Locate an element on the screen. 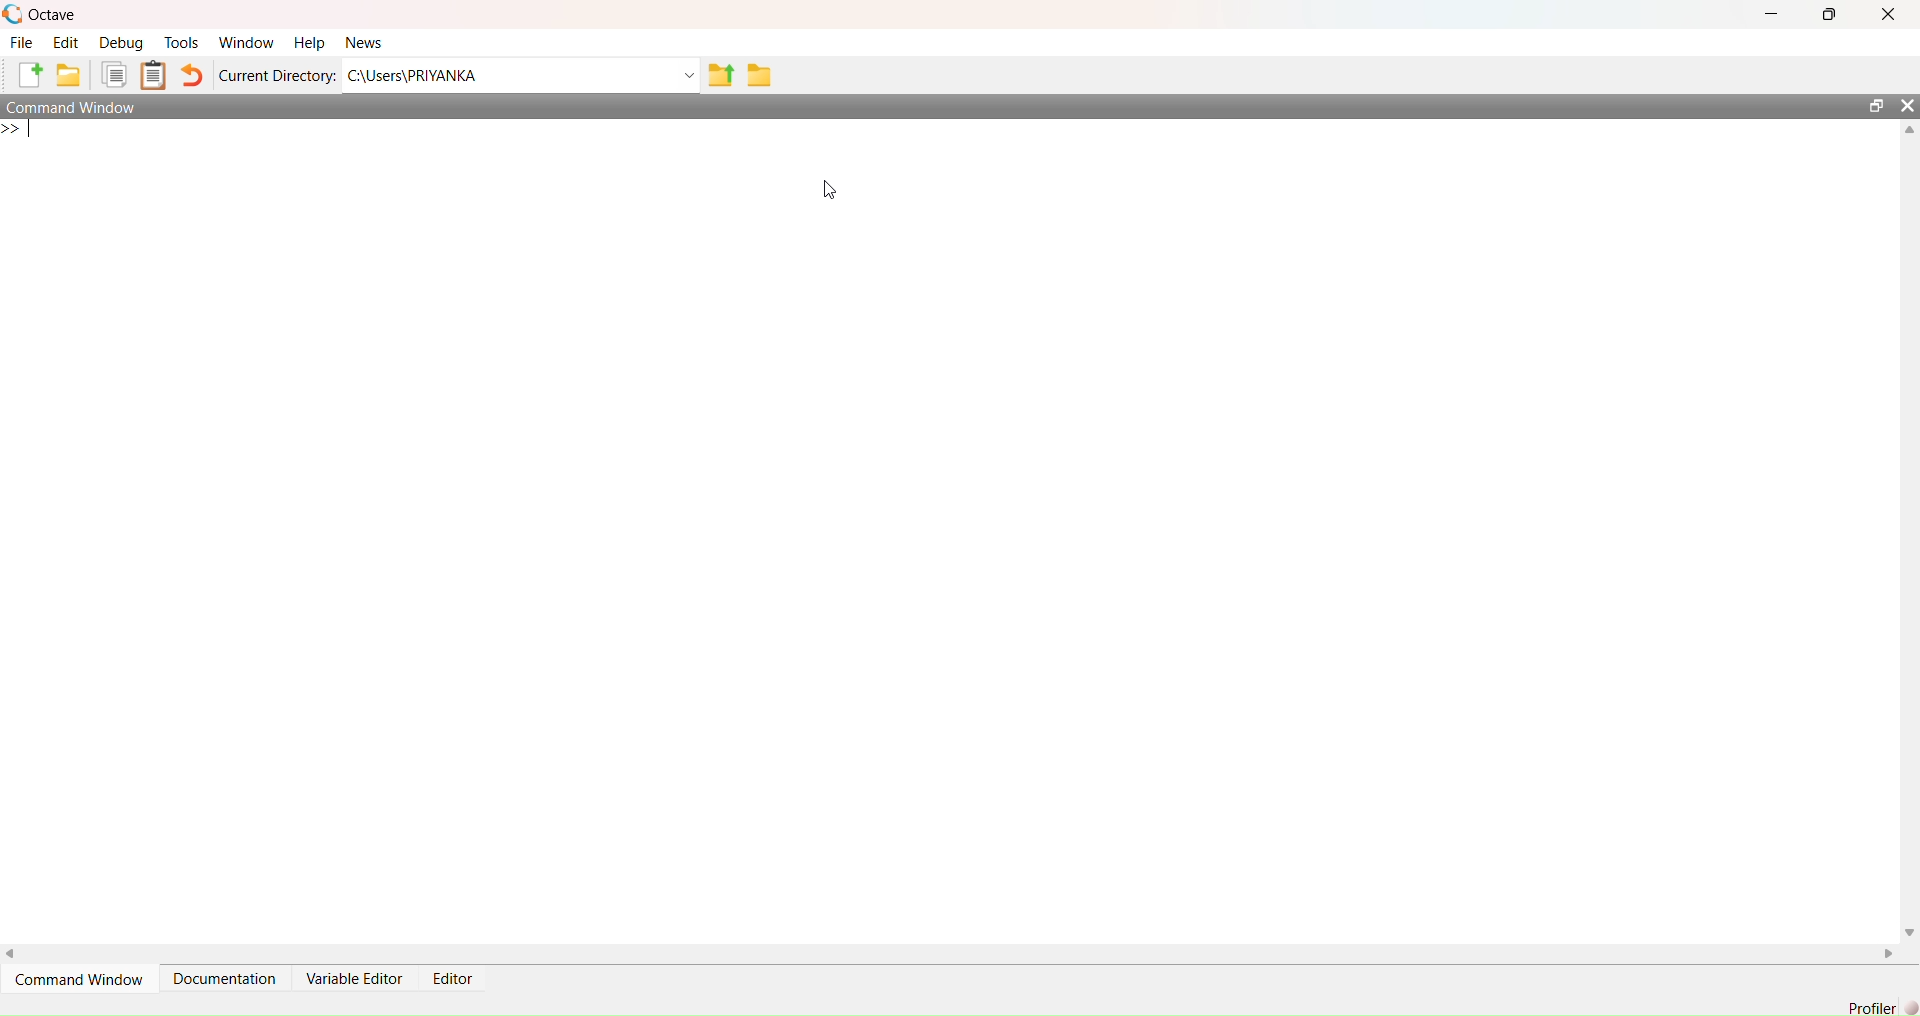 This screenshot has width=1920, height=1016. Debug is located at coordinates (121, 42).